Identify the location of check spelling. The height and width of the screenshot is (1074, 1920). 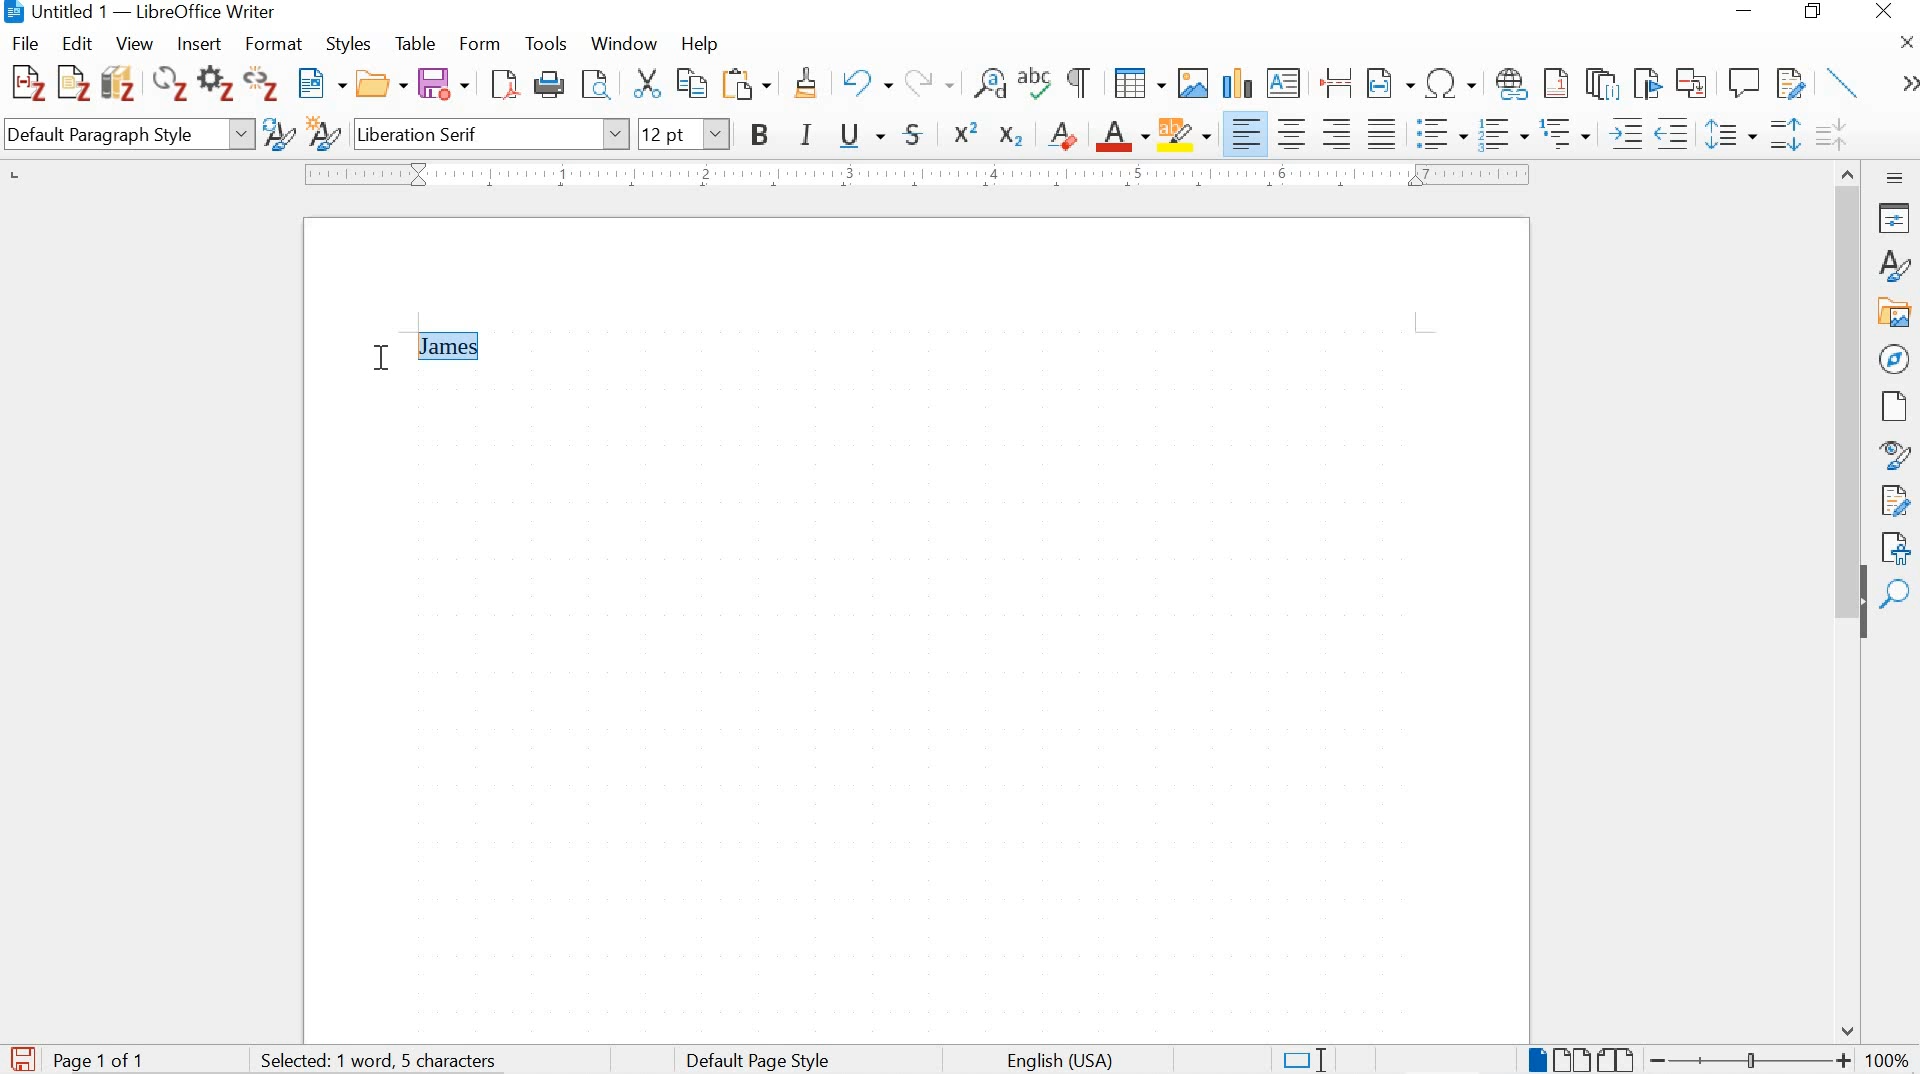
(1036, 86).